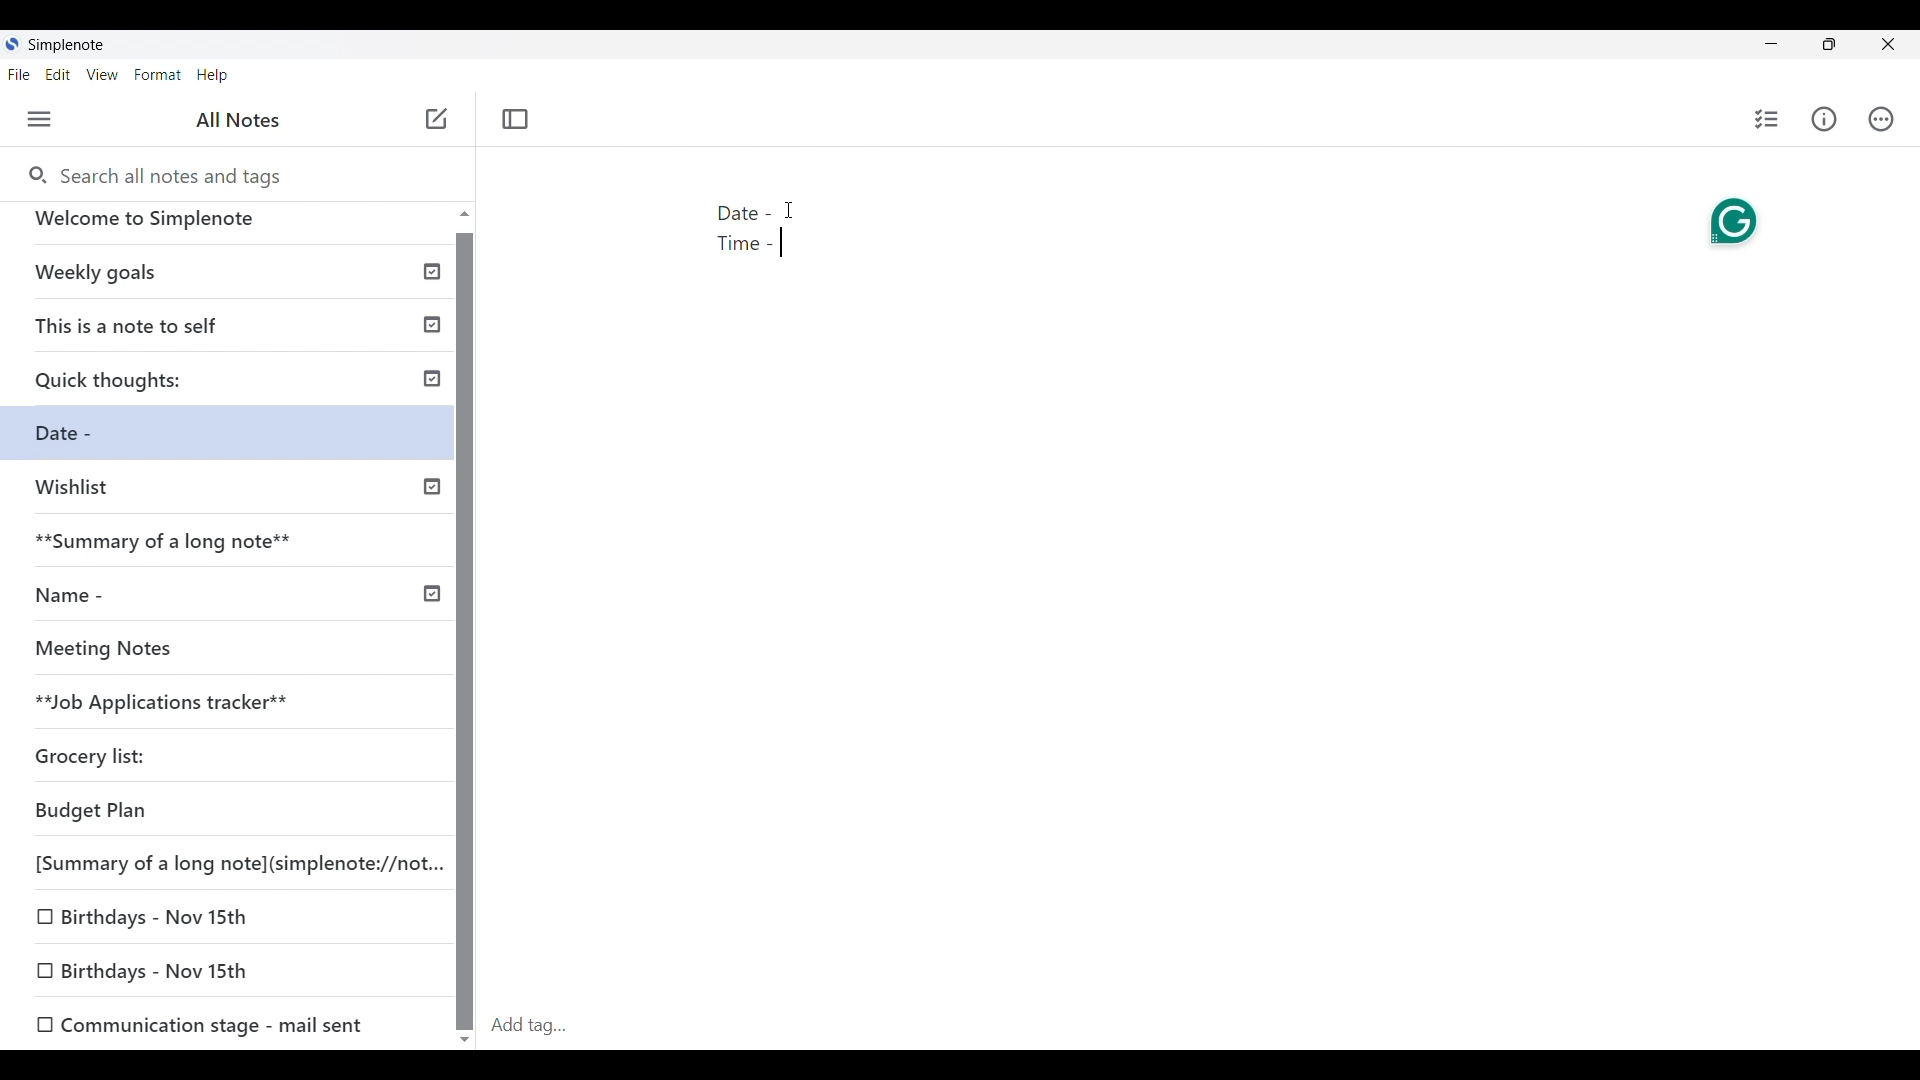 The height and width of the screenshot is (1080, 1920). I want to click on Welcome note from software, current highlighted note, so click(228, 227).